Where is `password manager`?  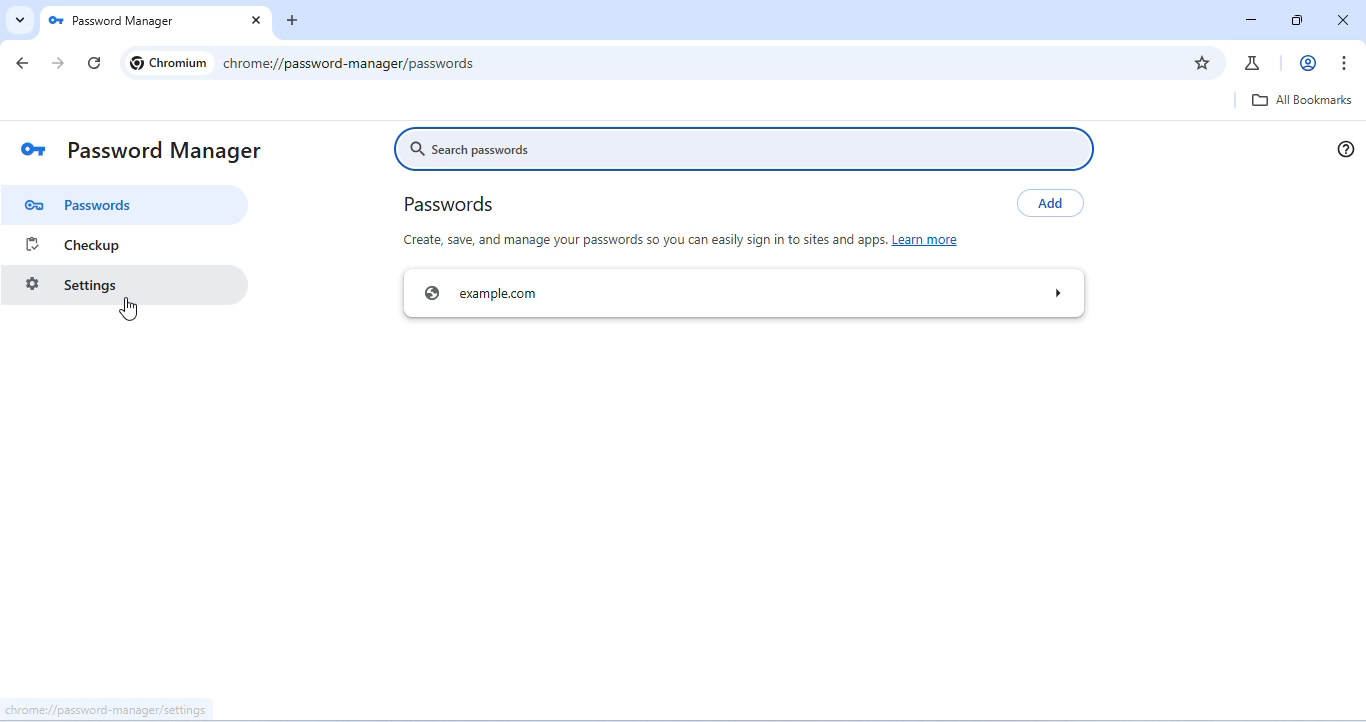
password manager is located at coordinates (169, 152).